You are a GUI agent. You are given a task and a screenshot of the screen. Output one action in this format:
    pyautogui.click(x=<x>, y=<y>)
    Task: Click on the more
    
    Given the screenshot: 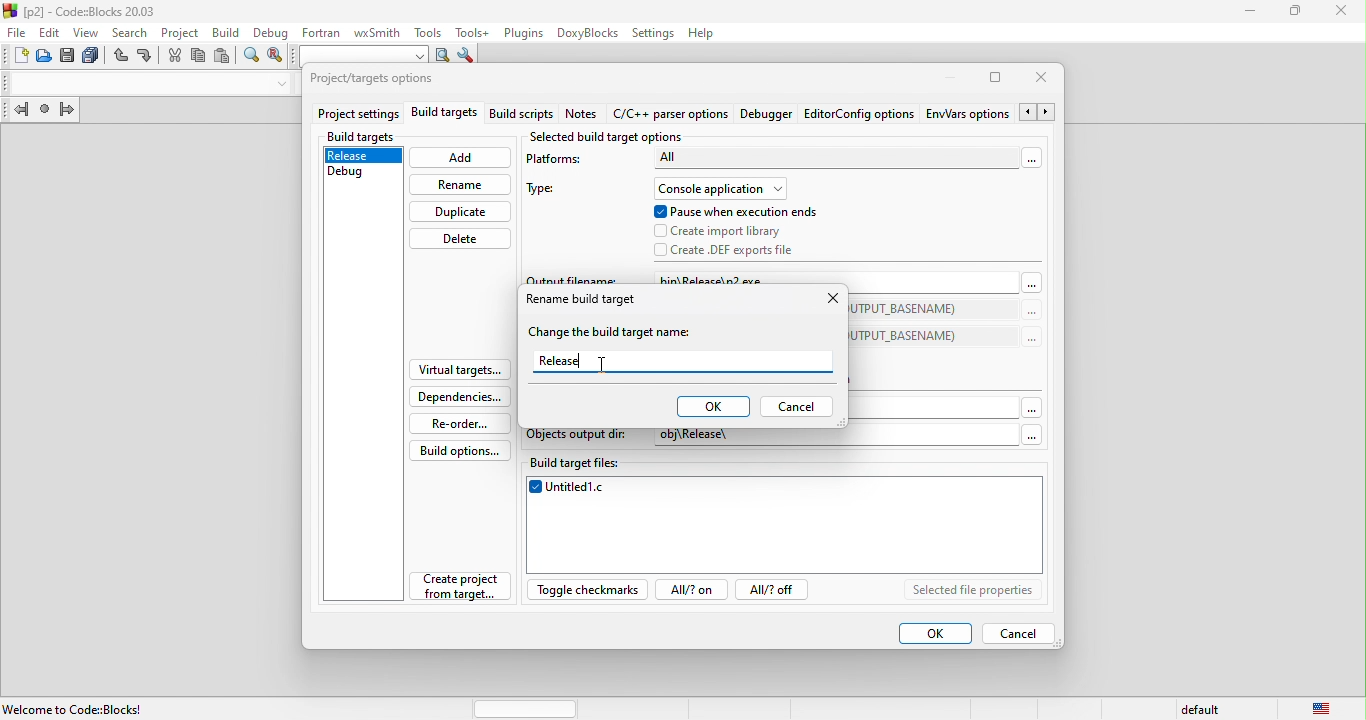 What is the action you would take?
    pyautogui.click(x=1032, y=282)
    